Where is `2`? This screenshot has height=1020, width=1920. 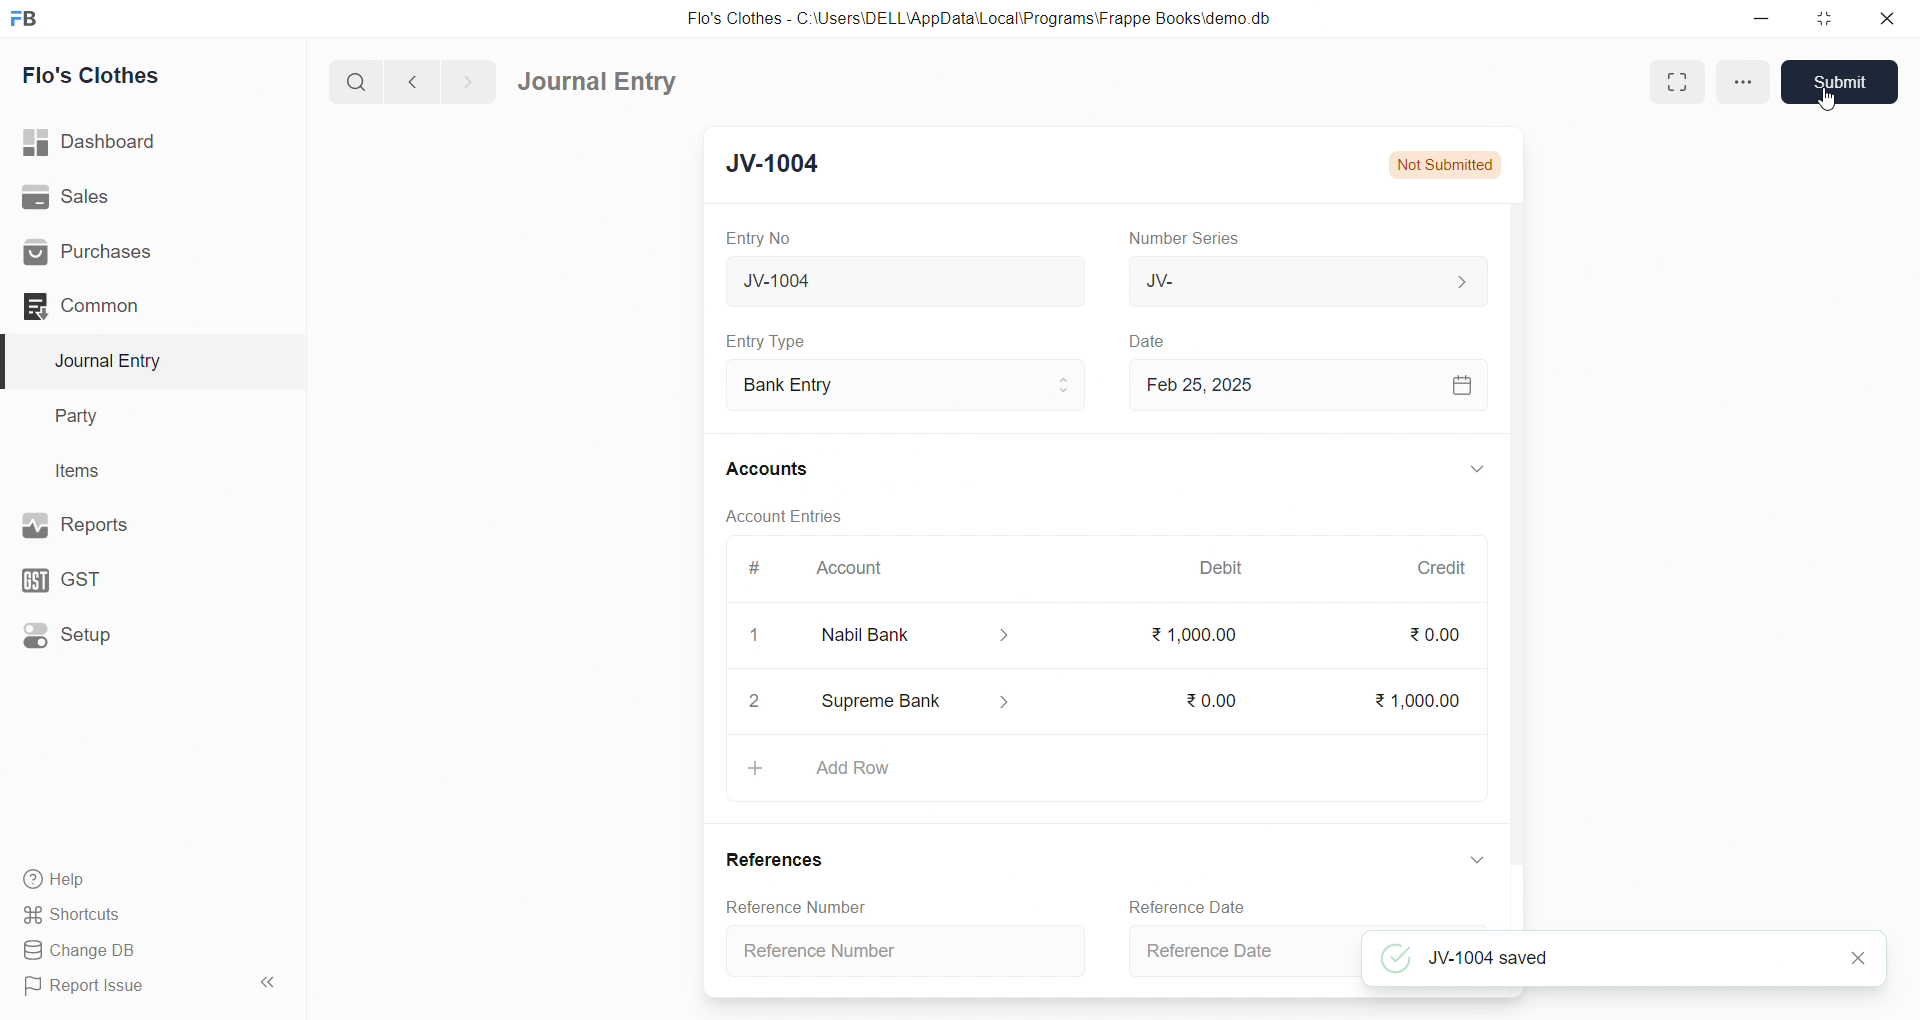 2 is located at coordinates (756, 702).